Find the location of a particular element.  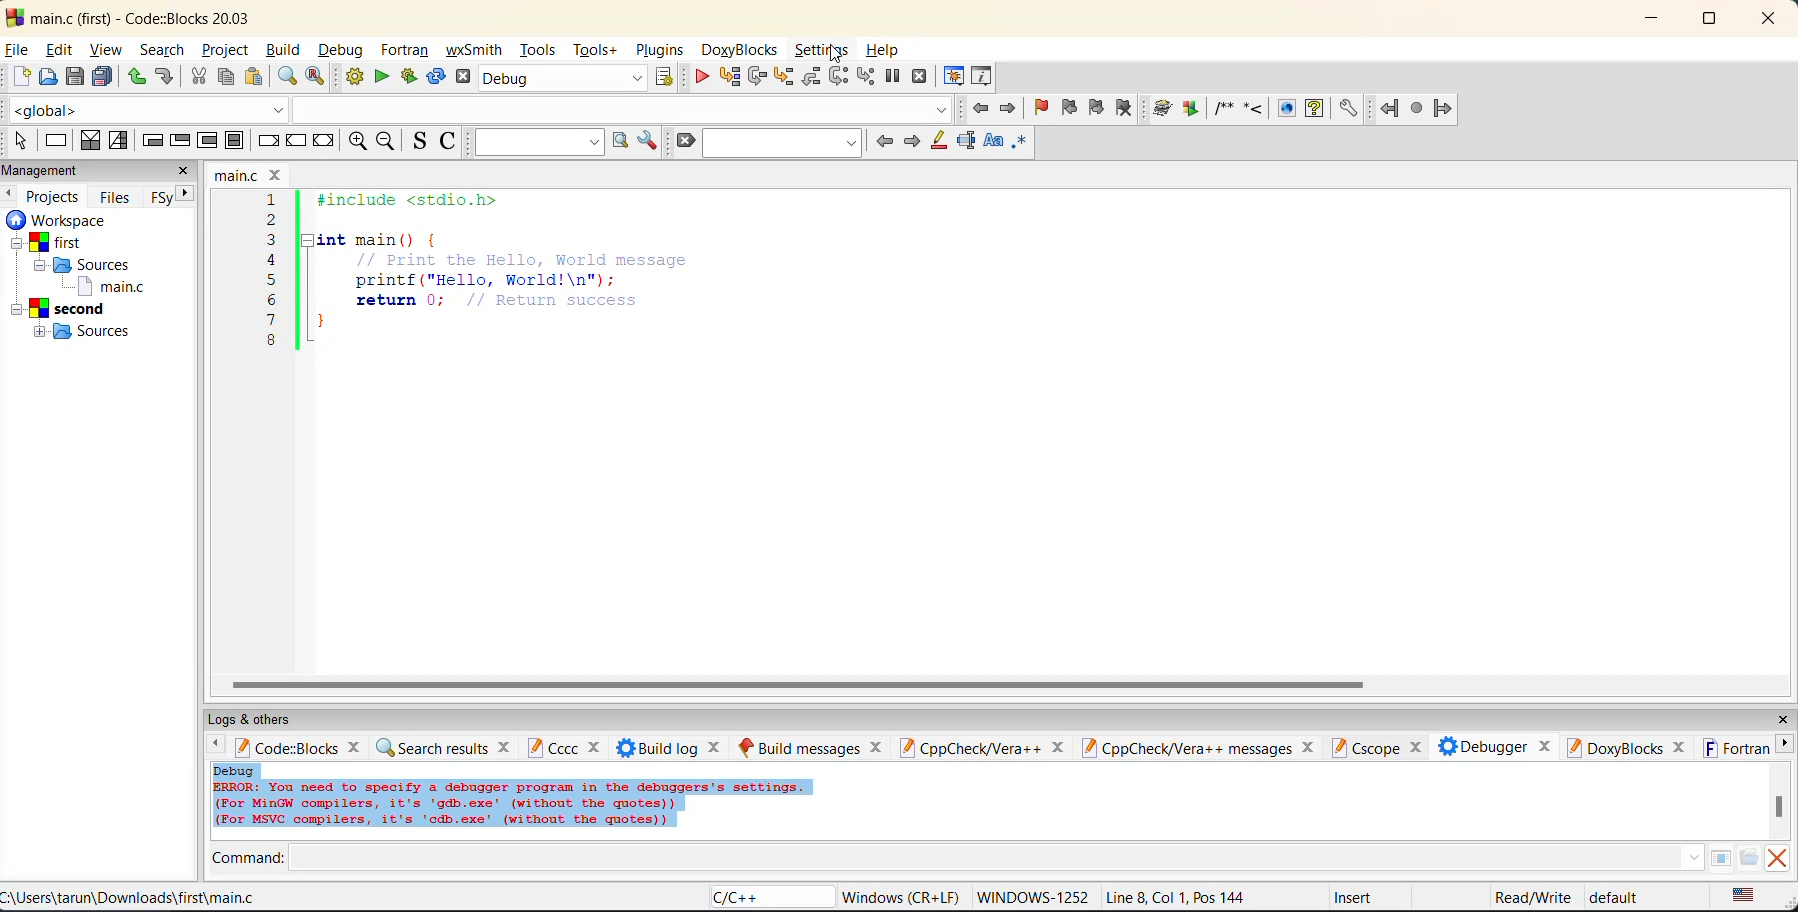

highlight is located at coordinates (941, 143).